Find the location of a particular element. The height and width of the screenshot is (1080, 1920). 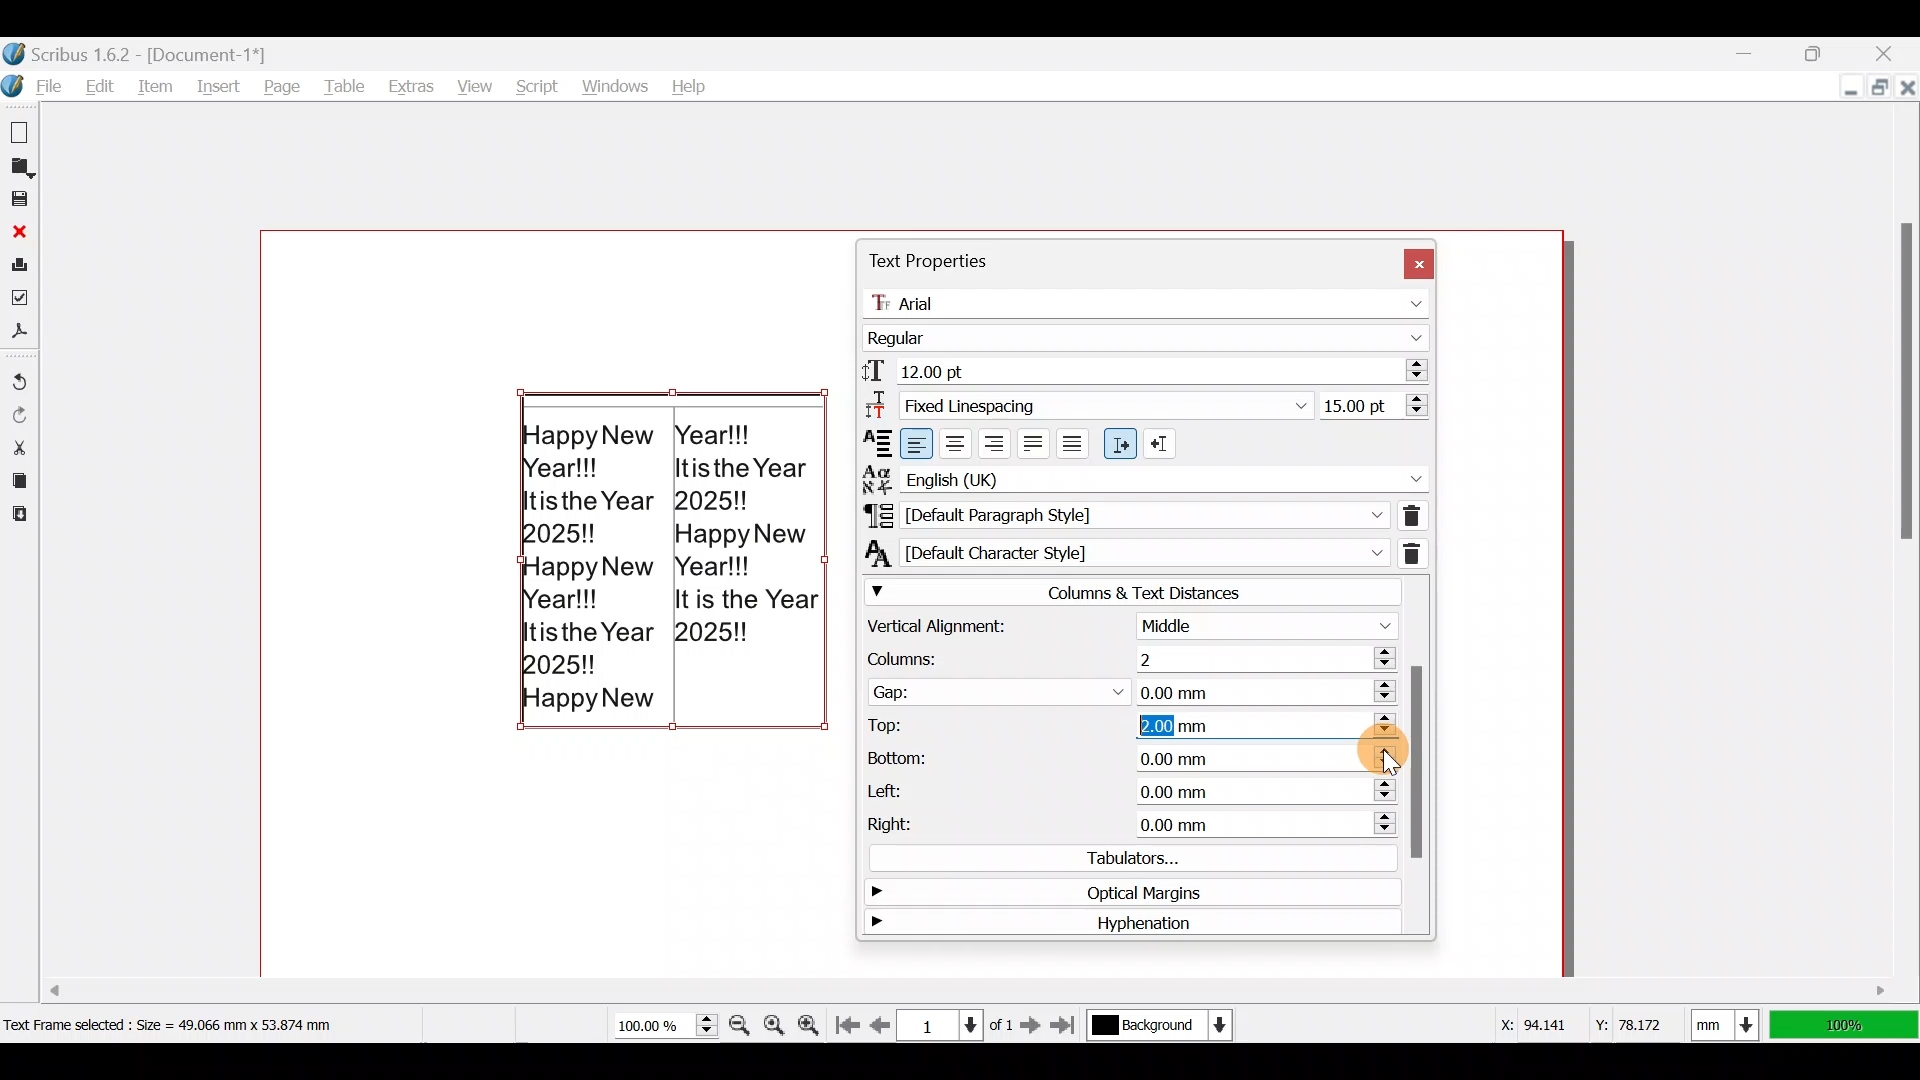

Redo is located at coordinates (22, 411).